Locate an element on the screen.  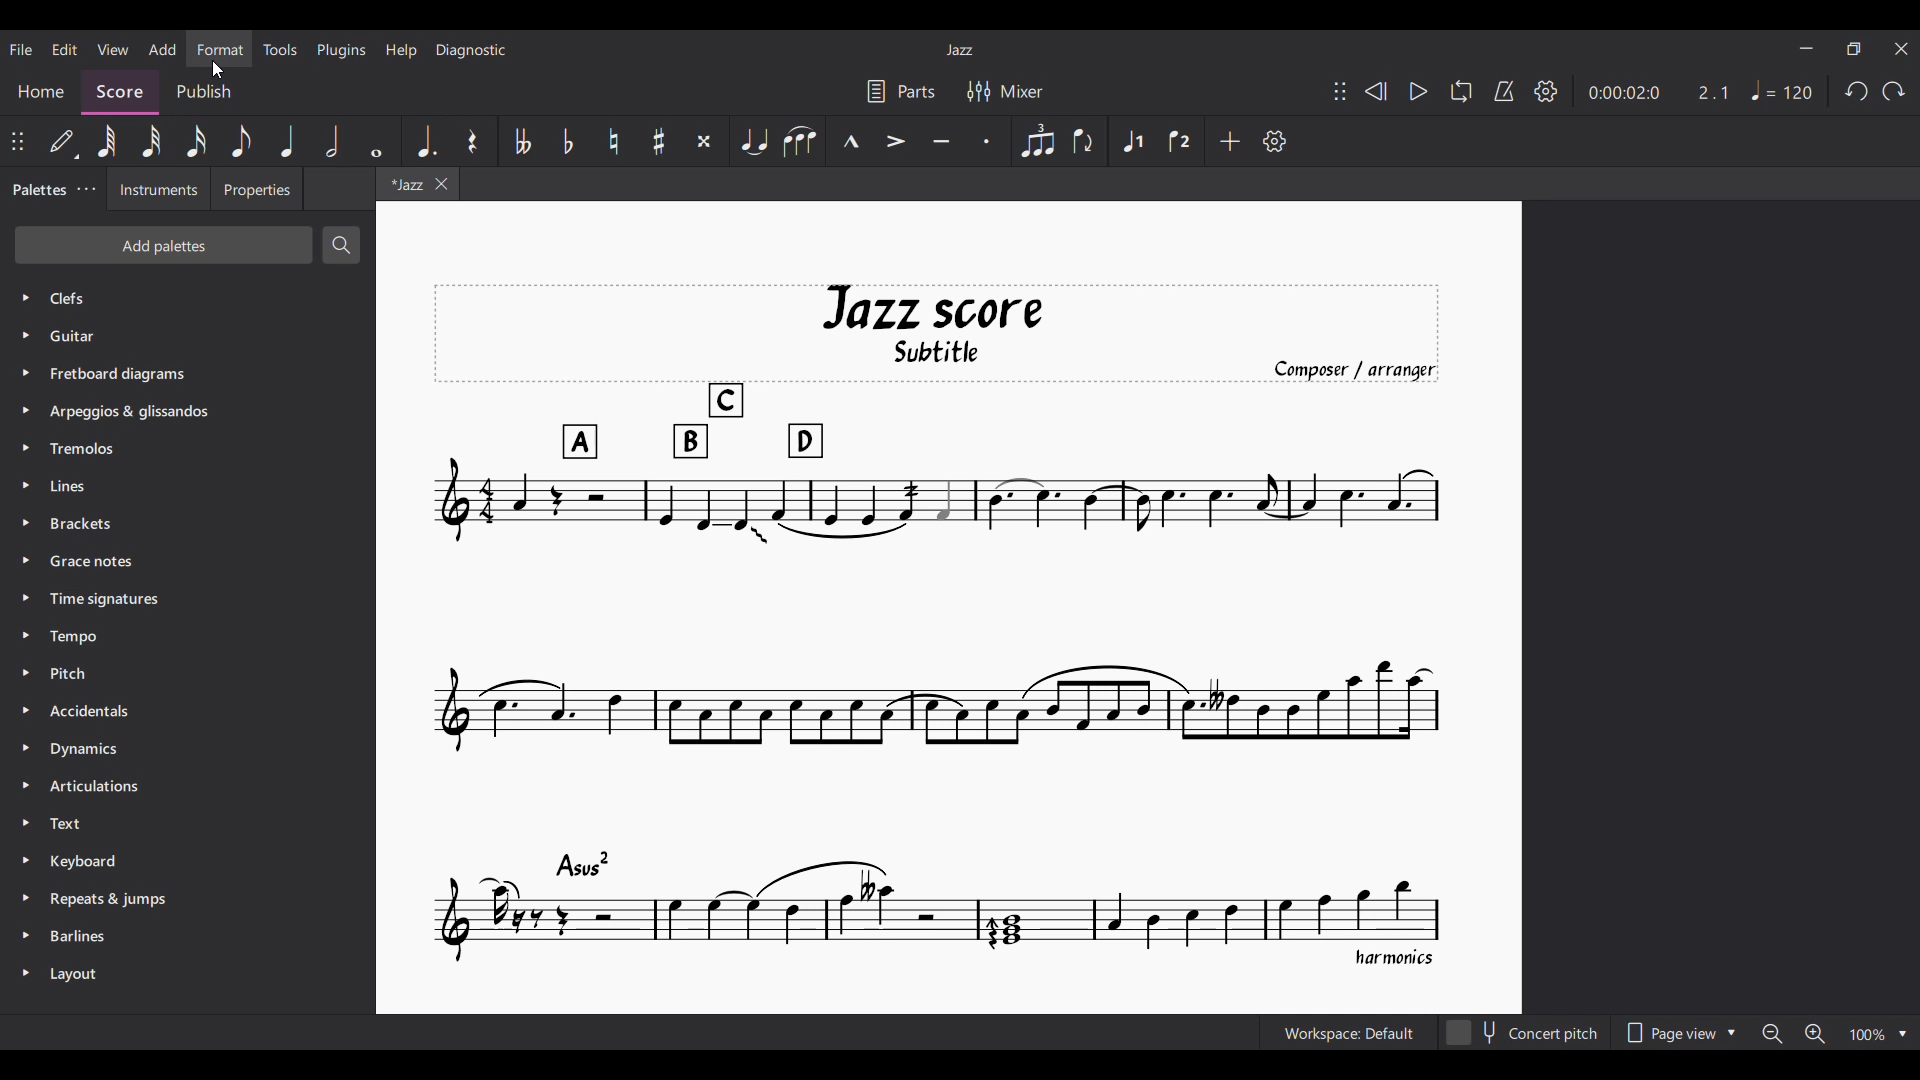
Help menu is located at coordinates (401, 50).